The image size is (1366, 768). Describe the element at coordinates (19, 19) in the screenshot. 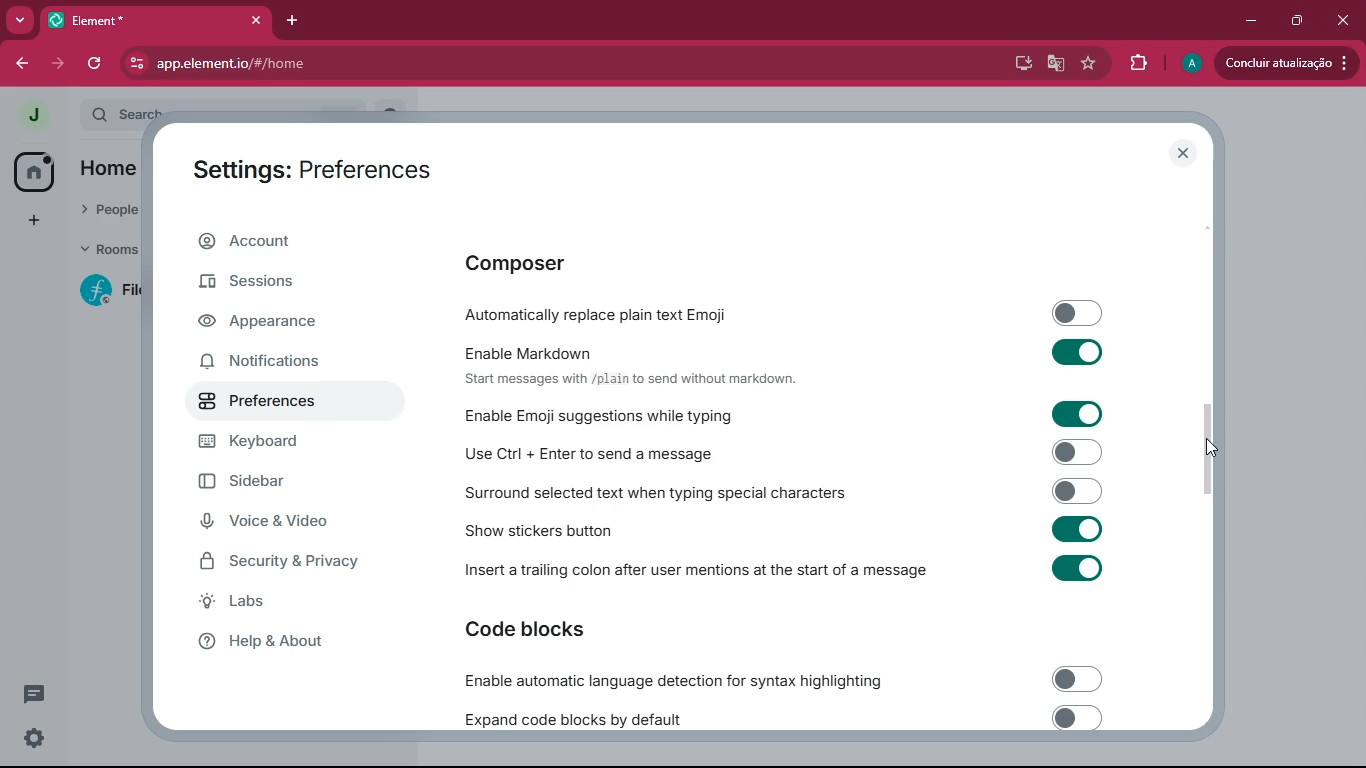

I see `more` at that location.